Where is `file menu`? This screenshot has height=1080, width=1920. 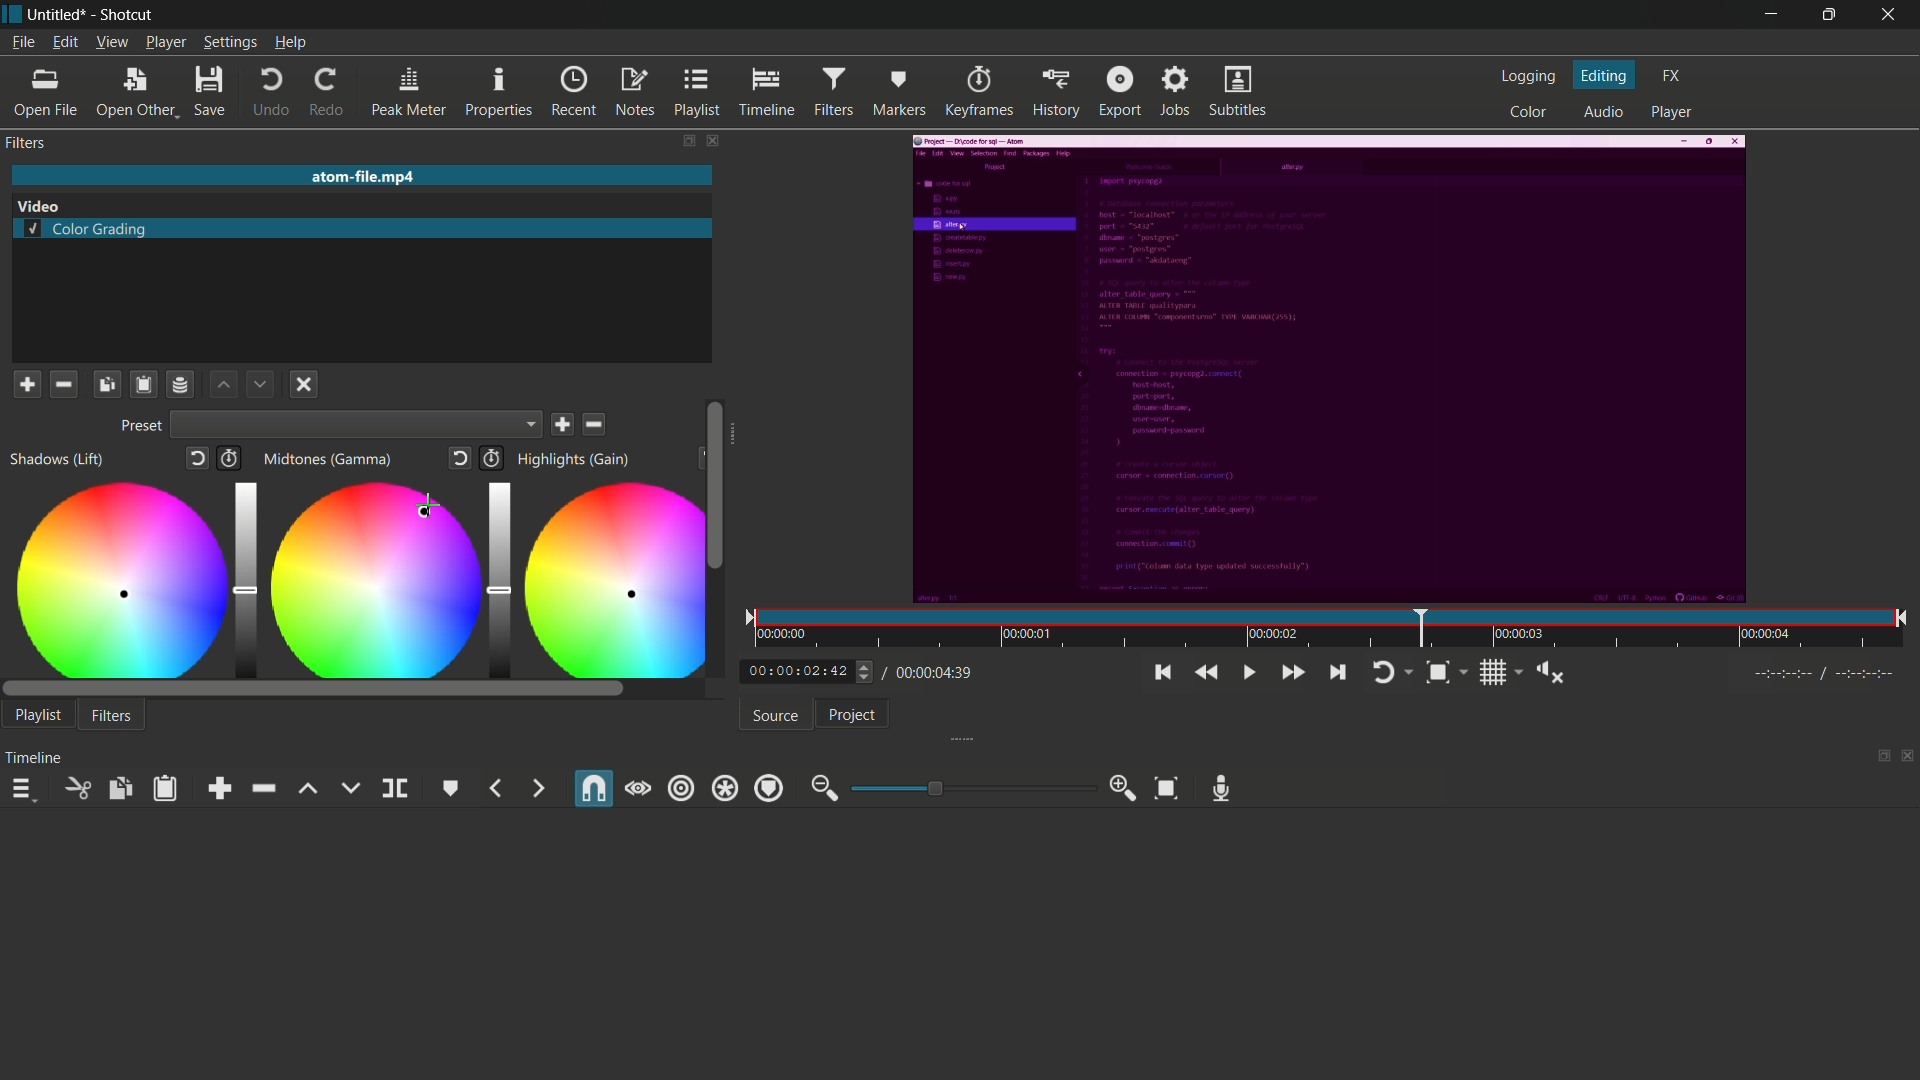 file menu is located at coordinates (26, 43).